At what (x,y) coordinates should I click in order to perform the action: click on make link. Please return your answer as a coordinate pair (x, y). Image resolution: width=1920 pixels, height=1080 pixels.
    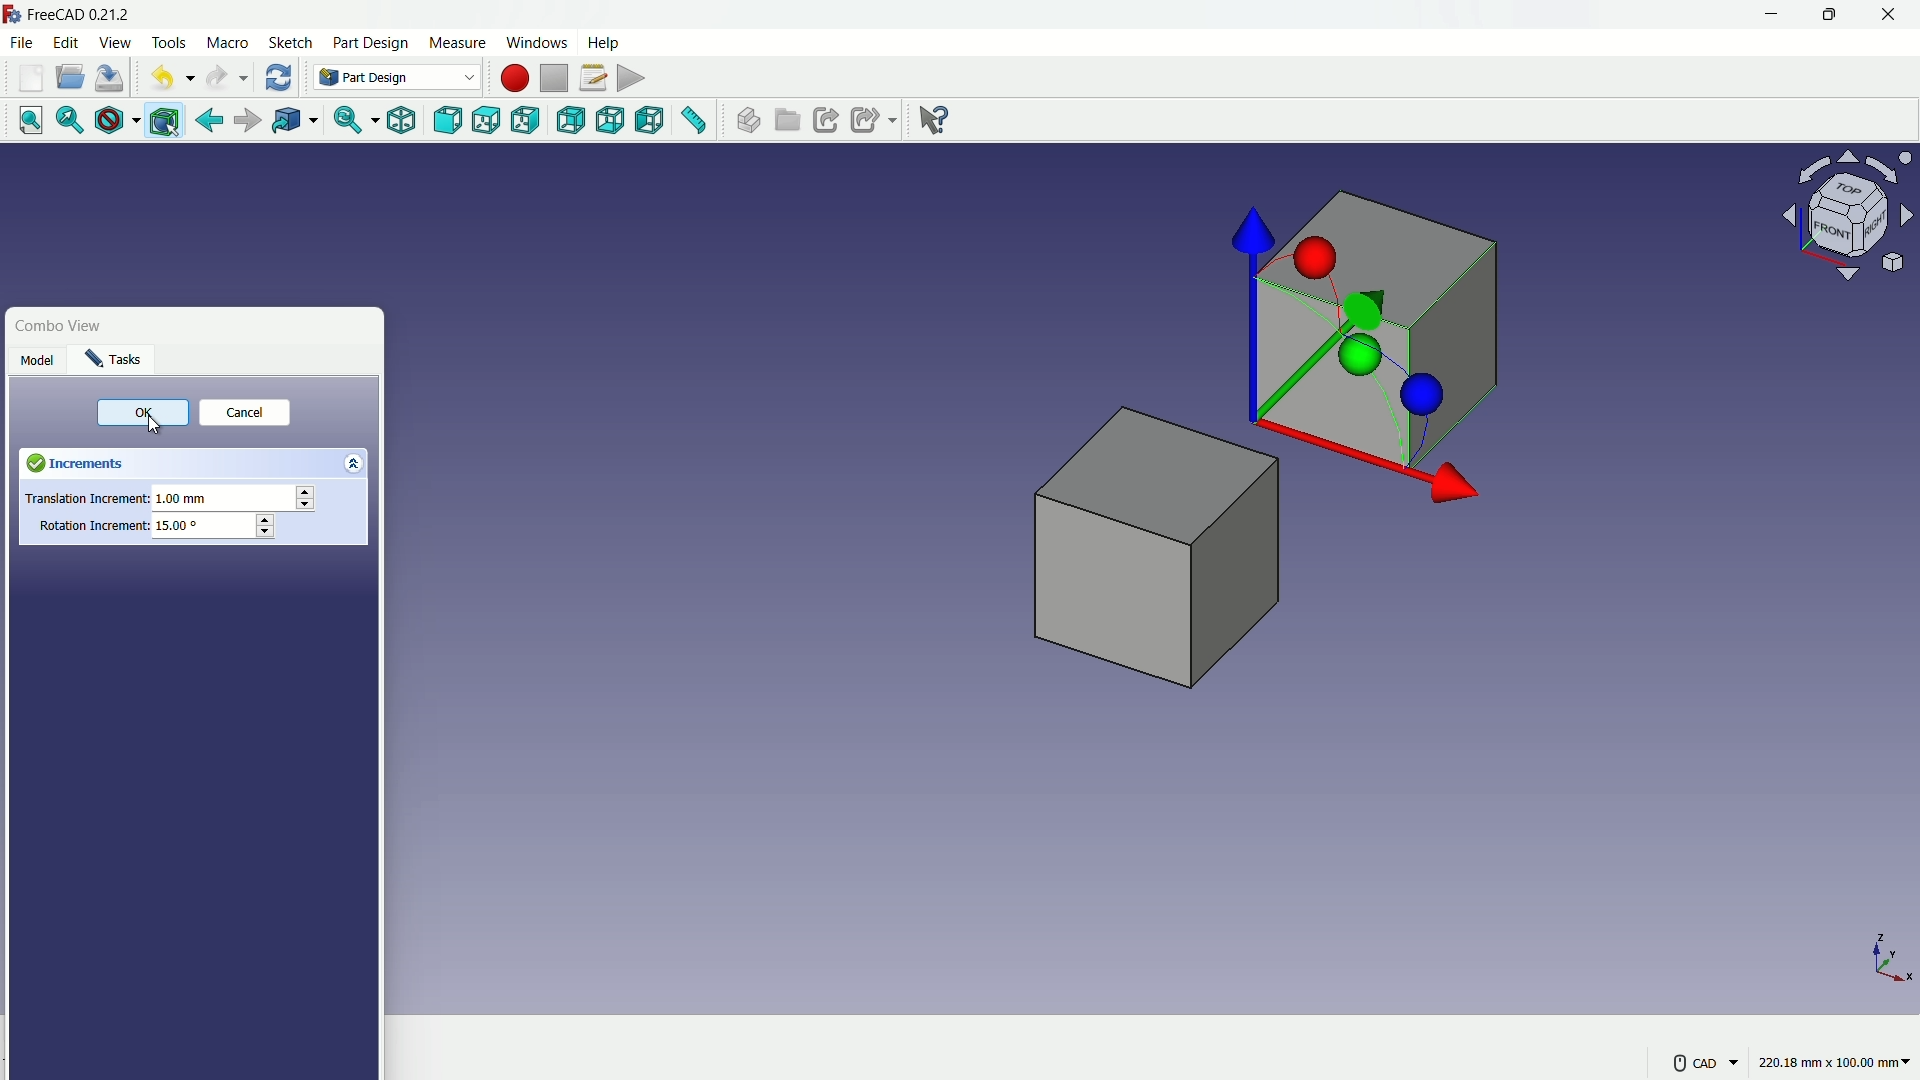
    Looking at the image, I should click on (826, 122).